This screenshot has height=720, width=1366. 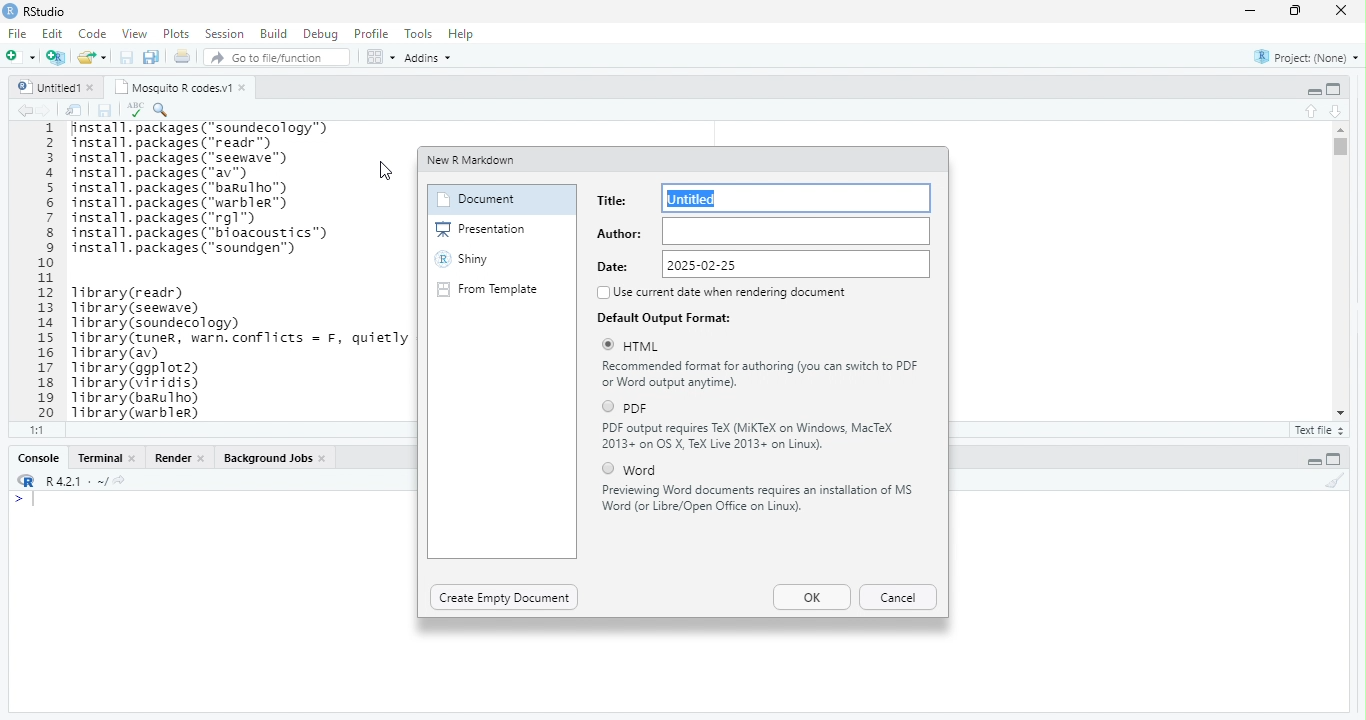 What do you see at coordinates (174, 87) in the screenshot?
I see `Mosquito R codes.v1` at bounding box center [174, 87].